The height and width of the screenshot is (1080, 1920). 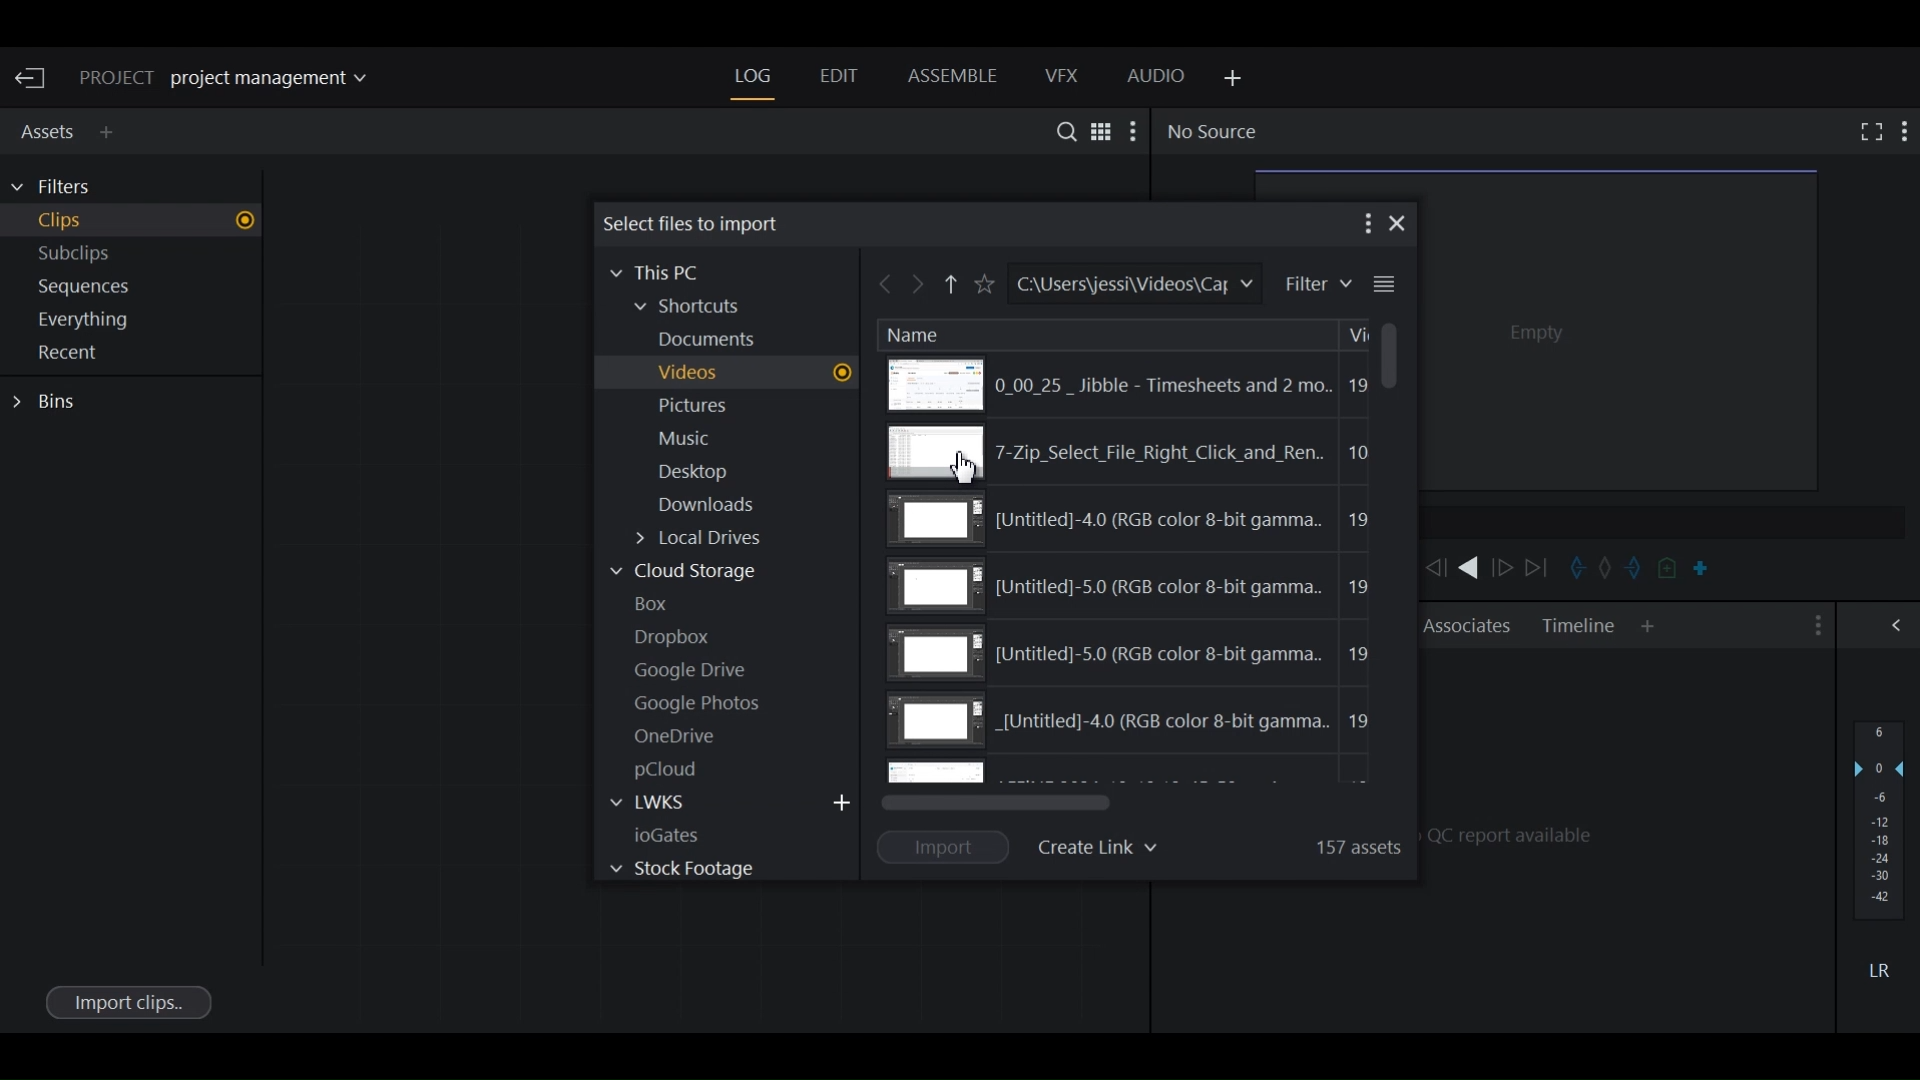 What do you see at coordinates (680, 635) in the screenshot?
I see `Dropbox` at bounding box center [680, 635].